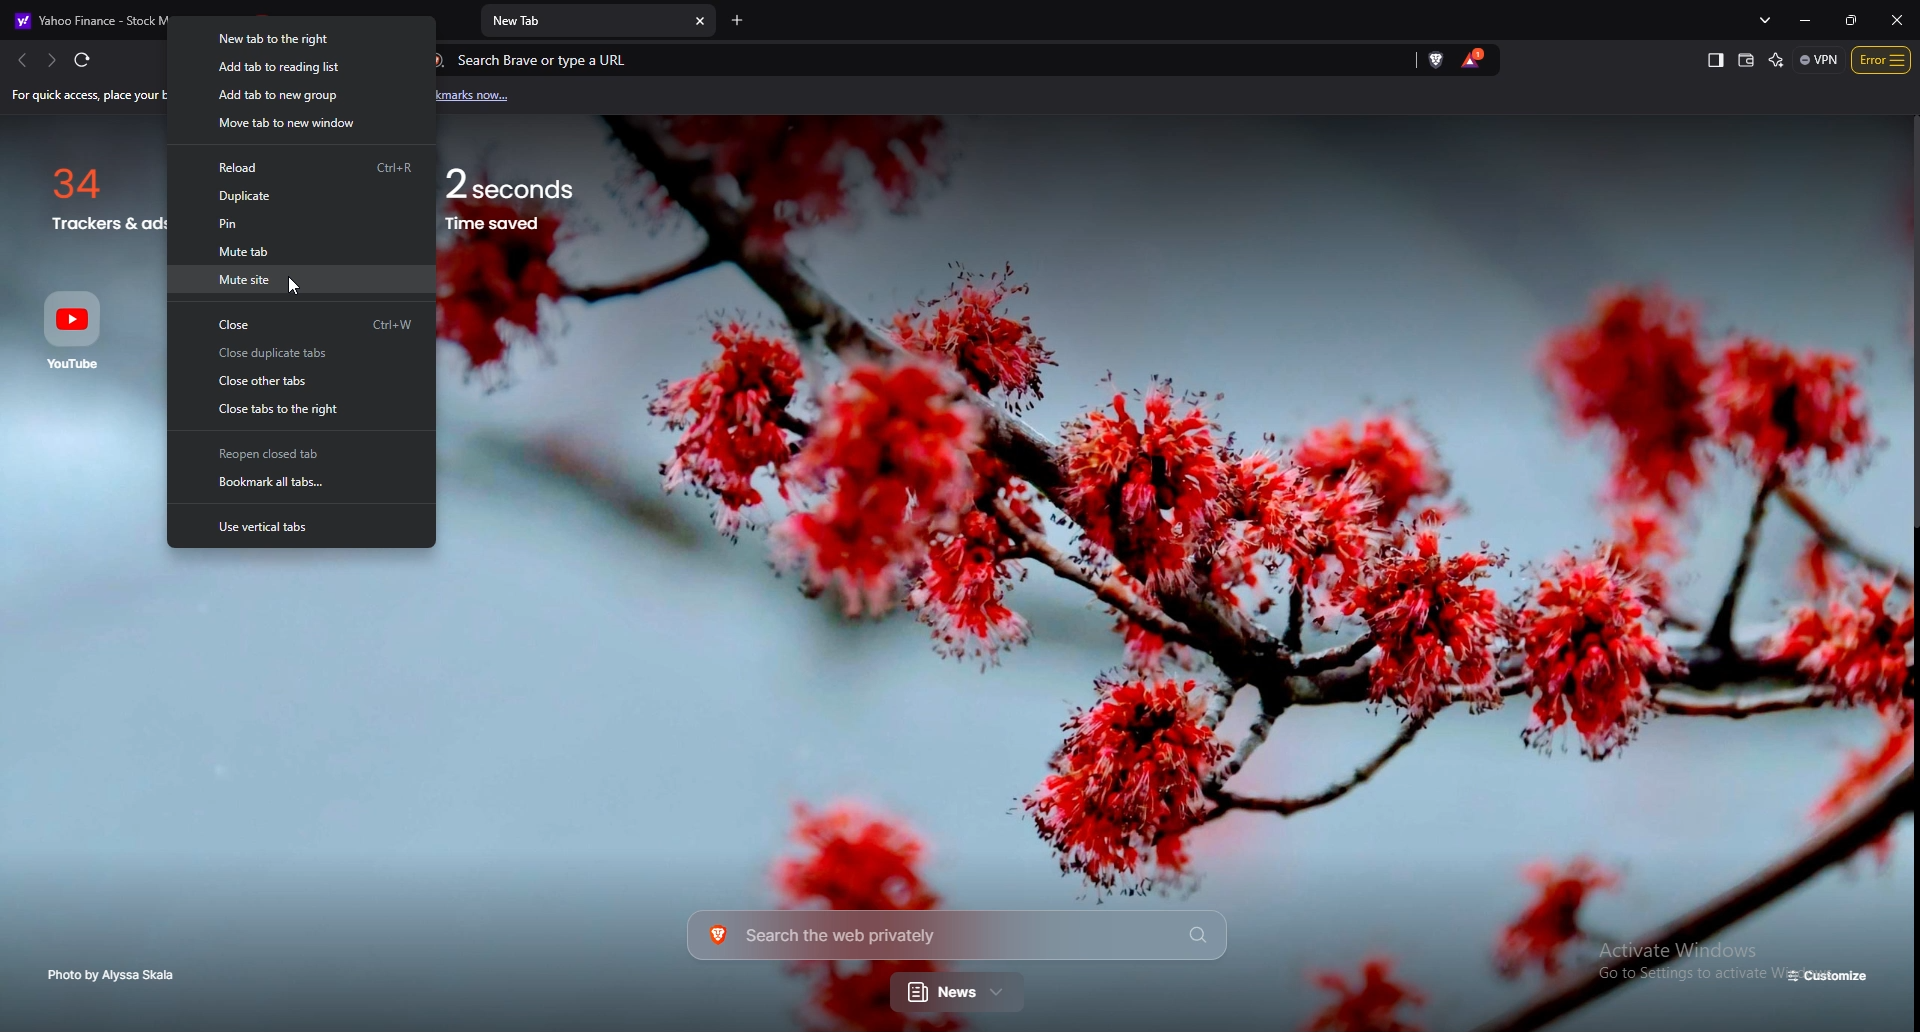 The image size is (1920, 1032). Describe the element at coordinates (1819, 59) in the screenshot. I see `vpn` at that location.